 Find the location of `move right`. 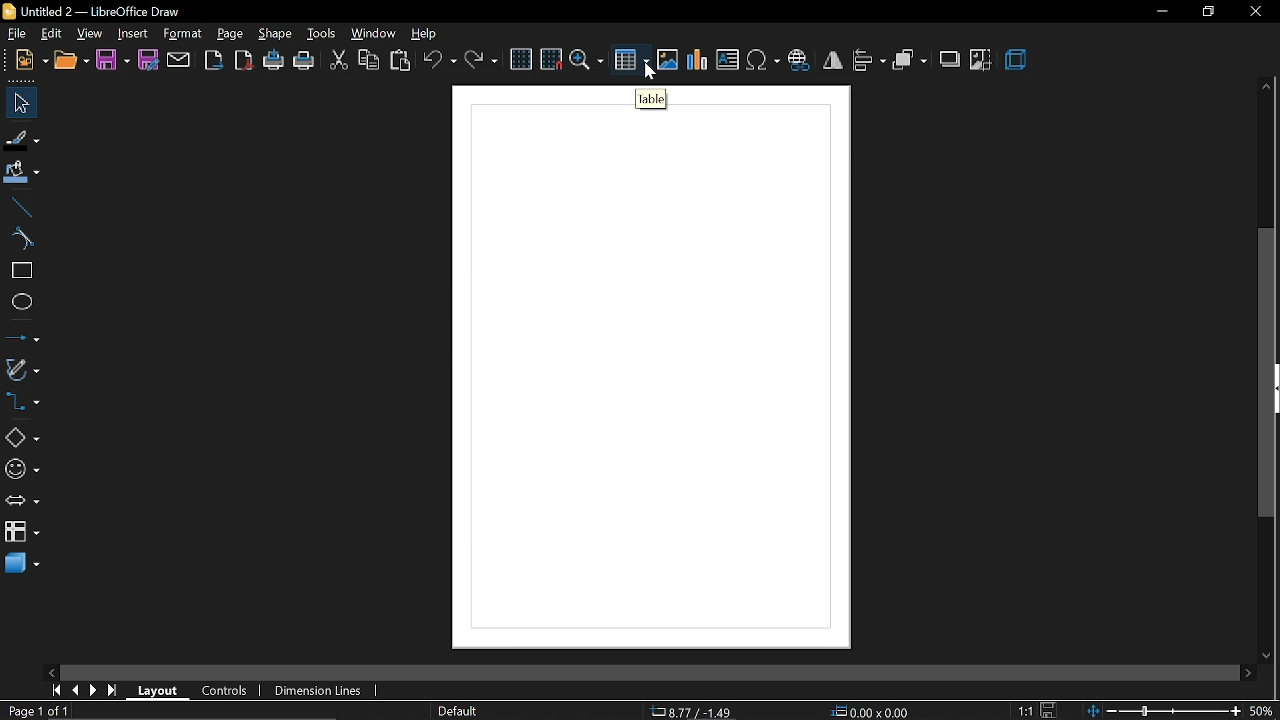

move right is located at coordinates (1251, 673).